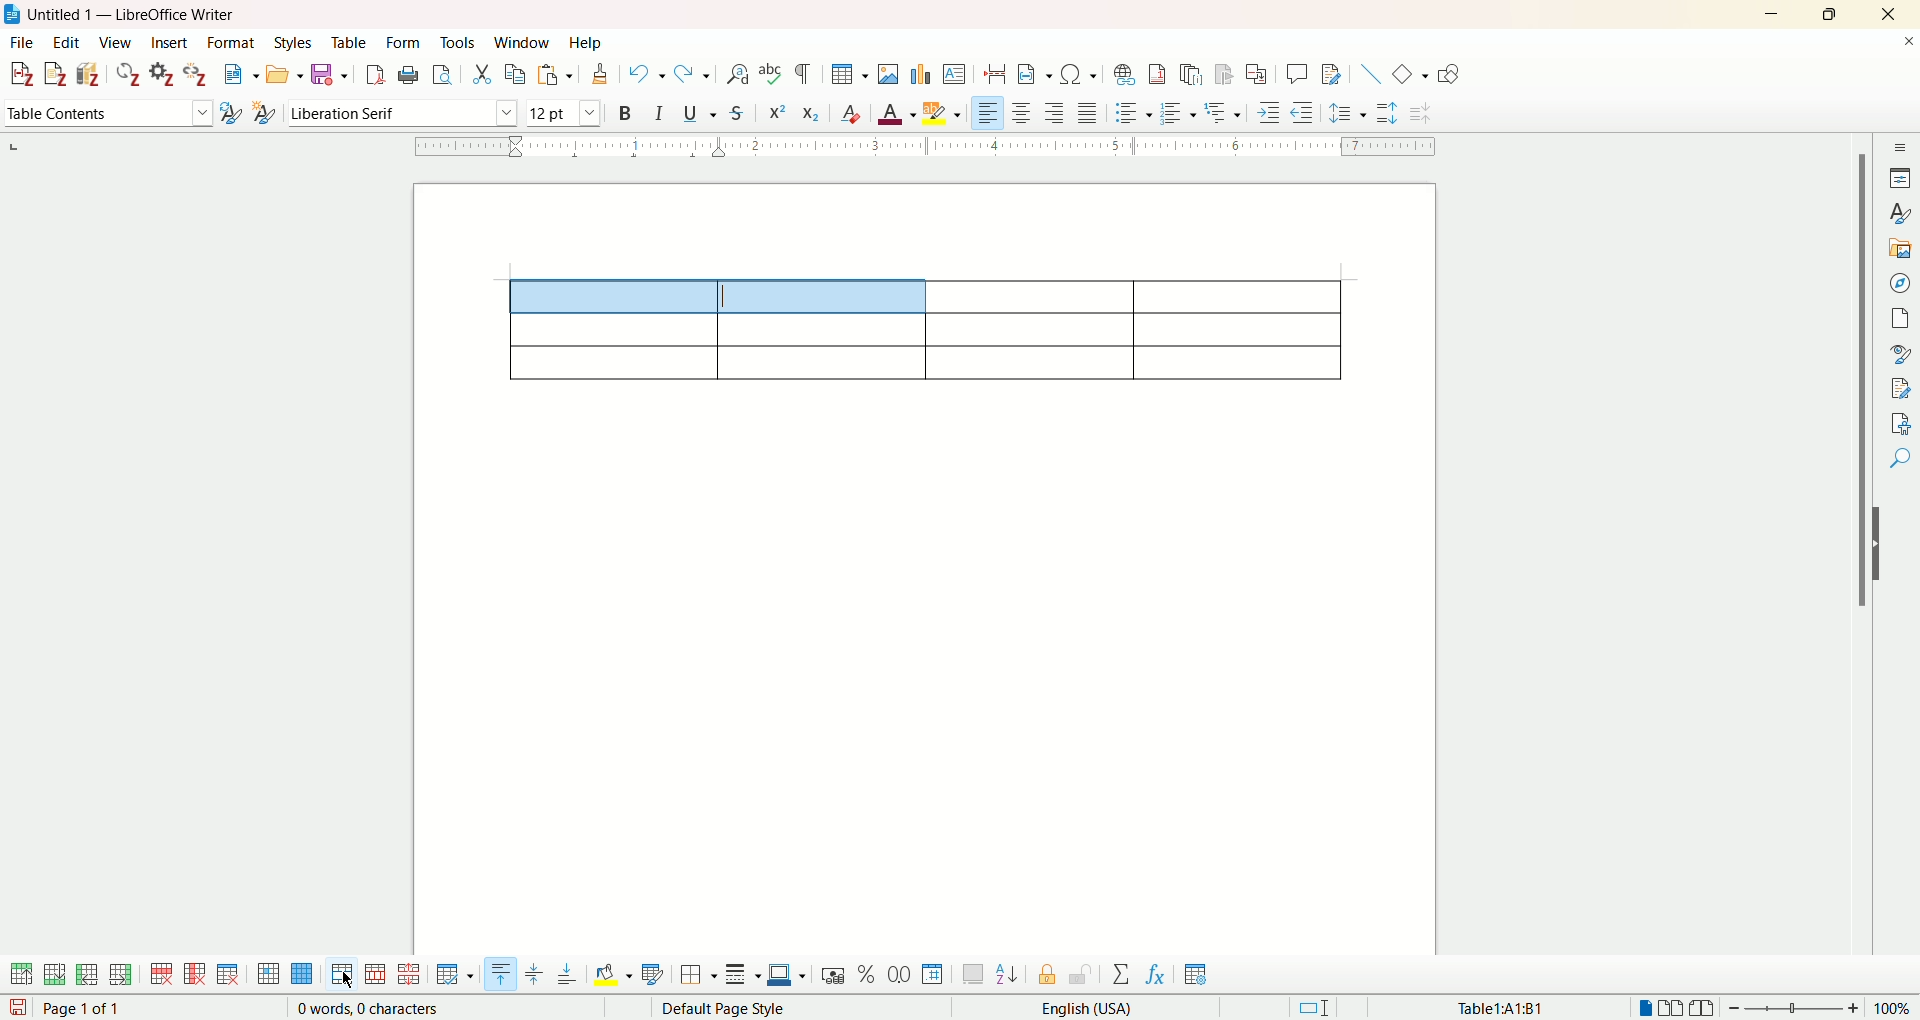 This screenshot has width=1920, height=1020. I want to click on format as percent, so click(866, 977).